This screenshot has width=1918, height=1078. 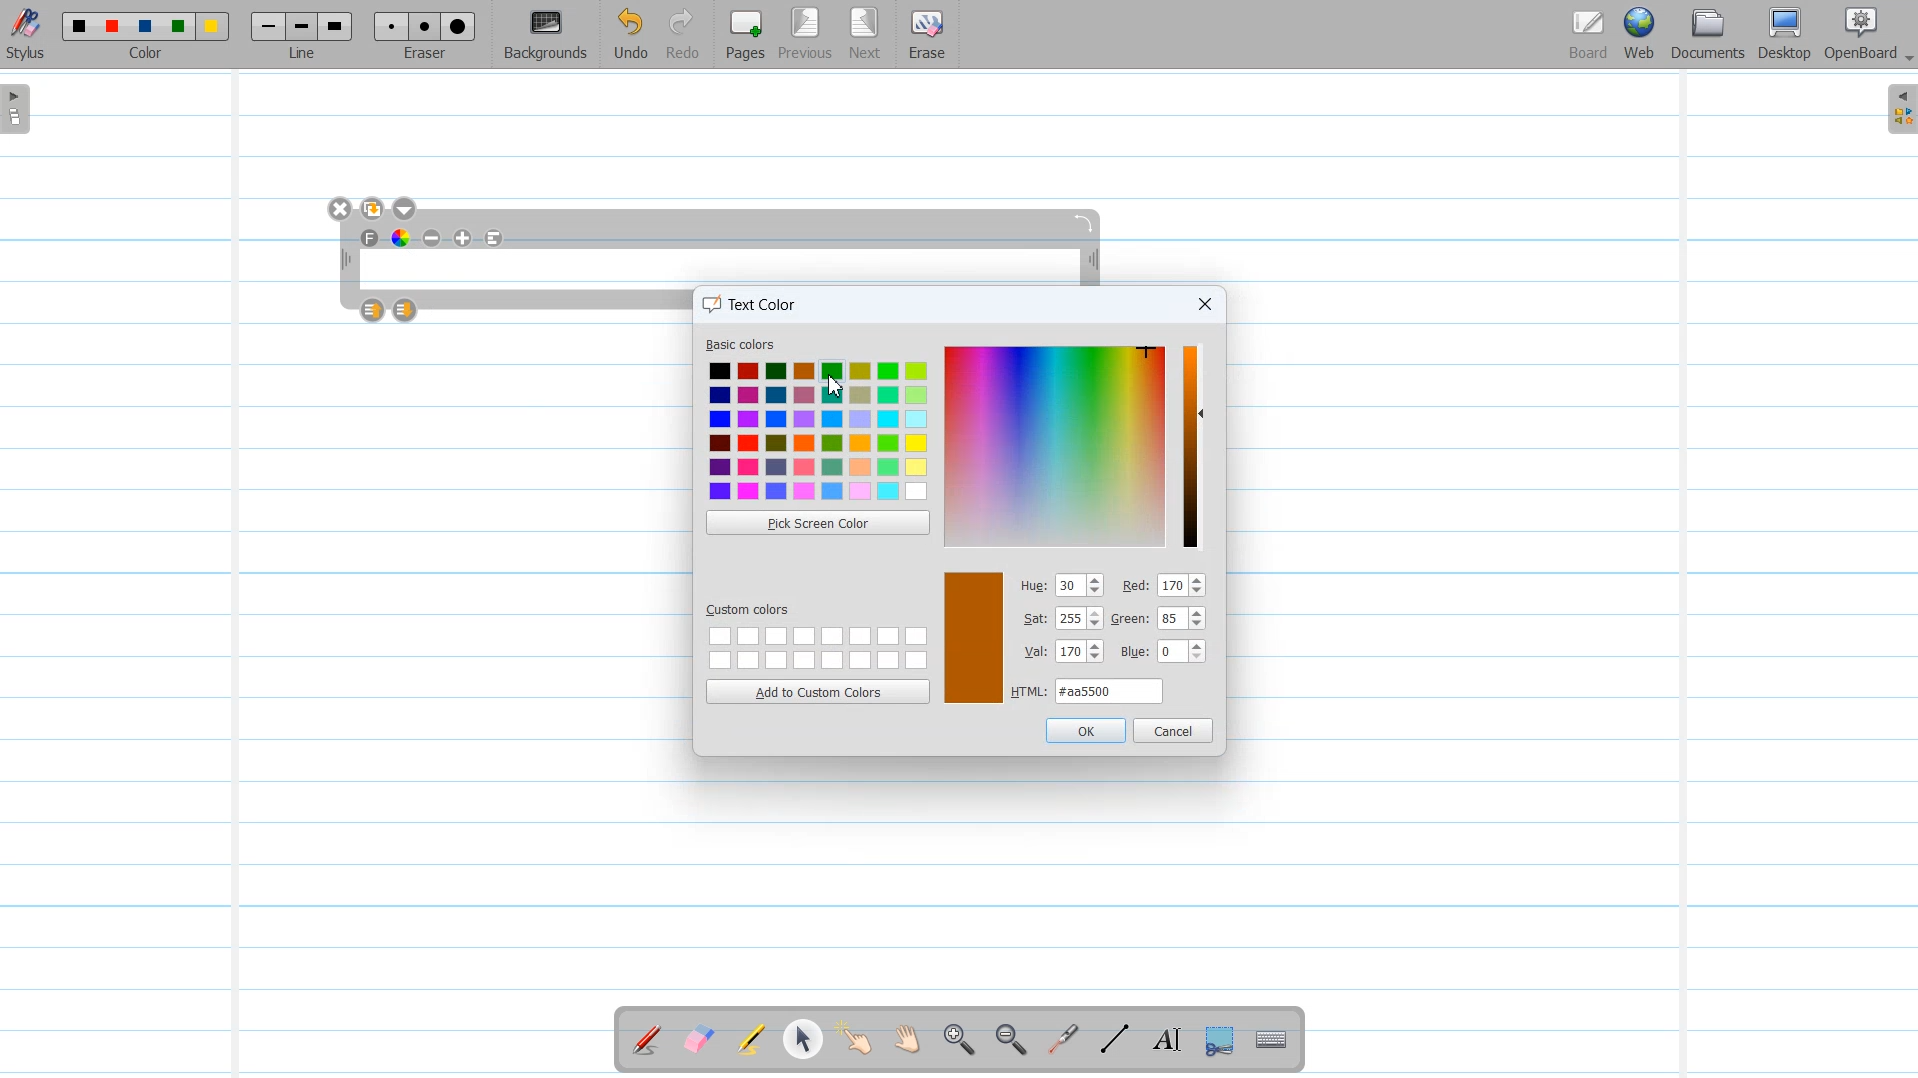 I want to click on Pick Screen color, so click(x=817, y=522).